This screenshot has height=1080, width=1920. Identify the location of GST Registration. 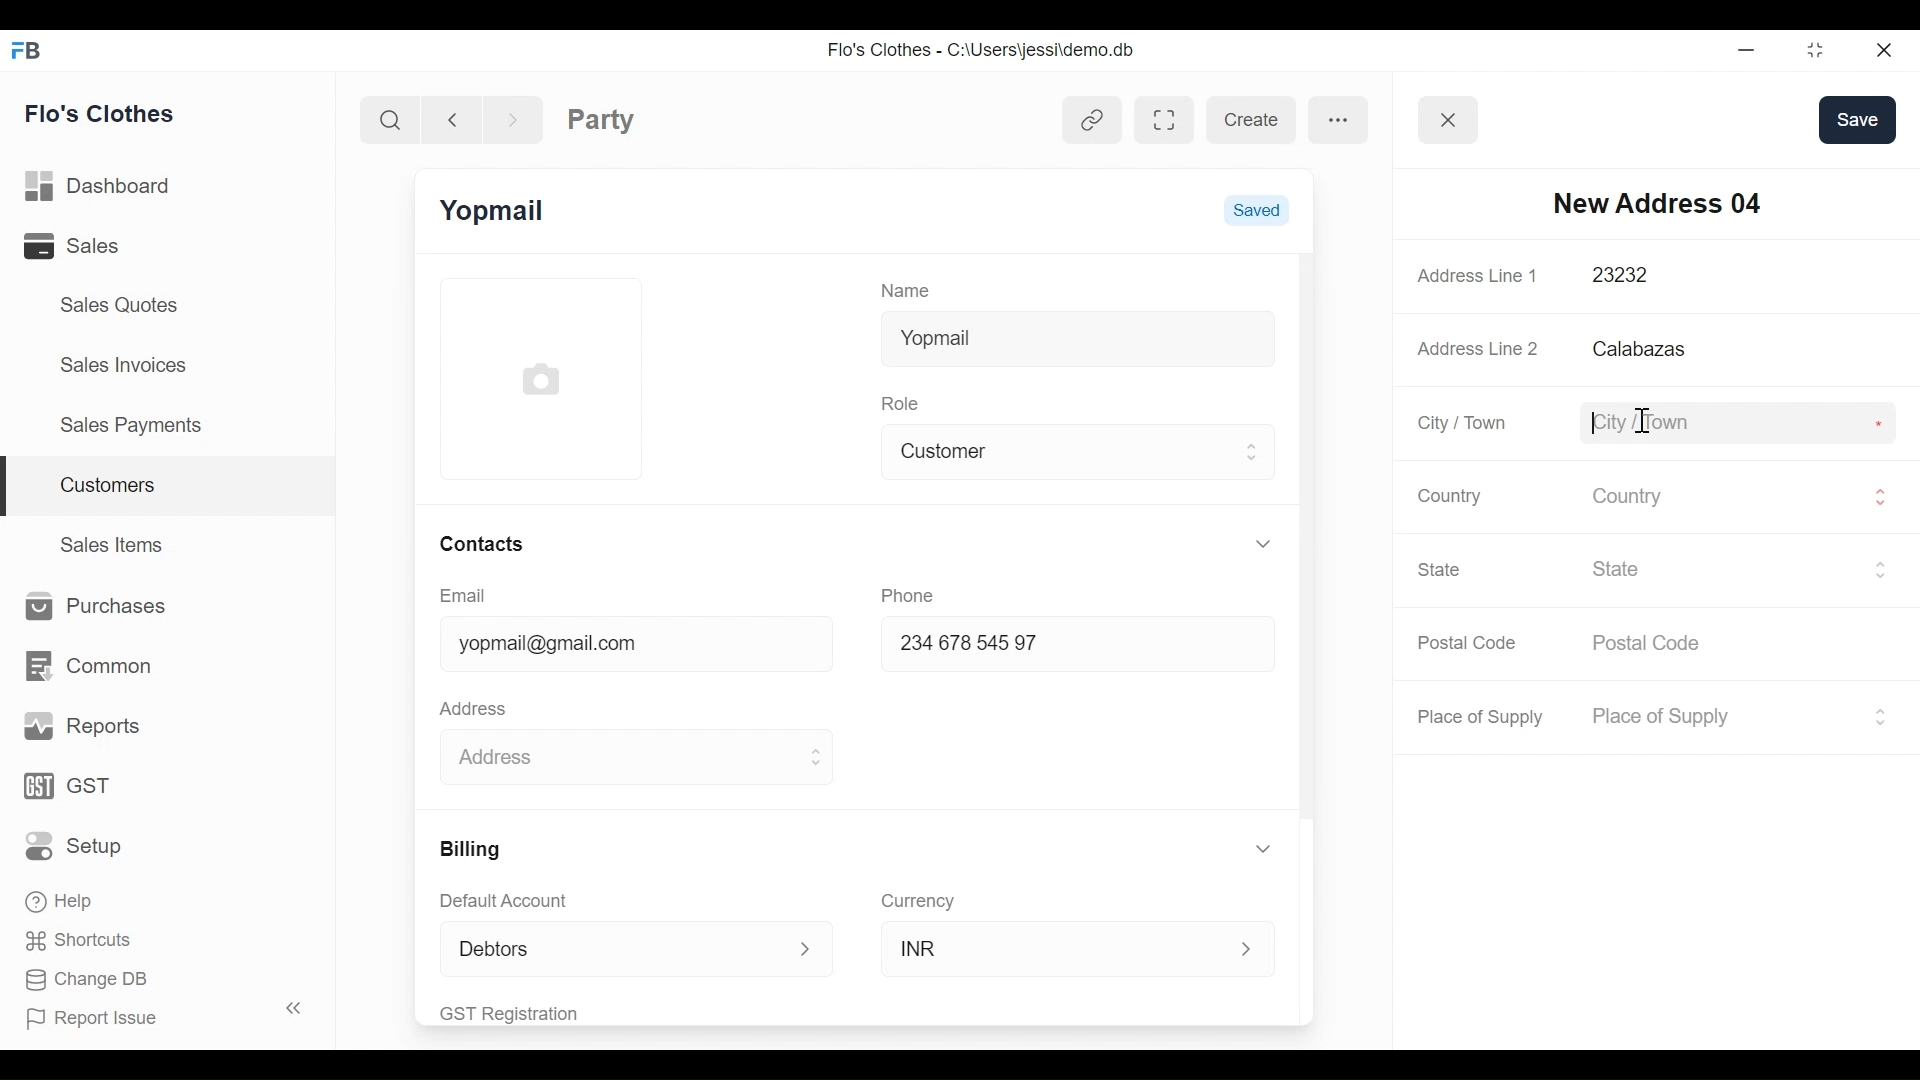
(534, 1013).